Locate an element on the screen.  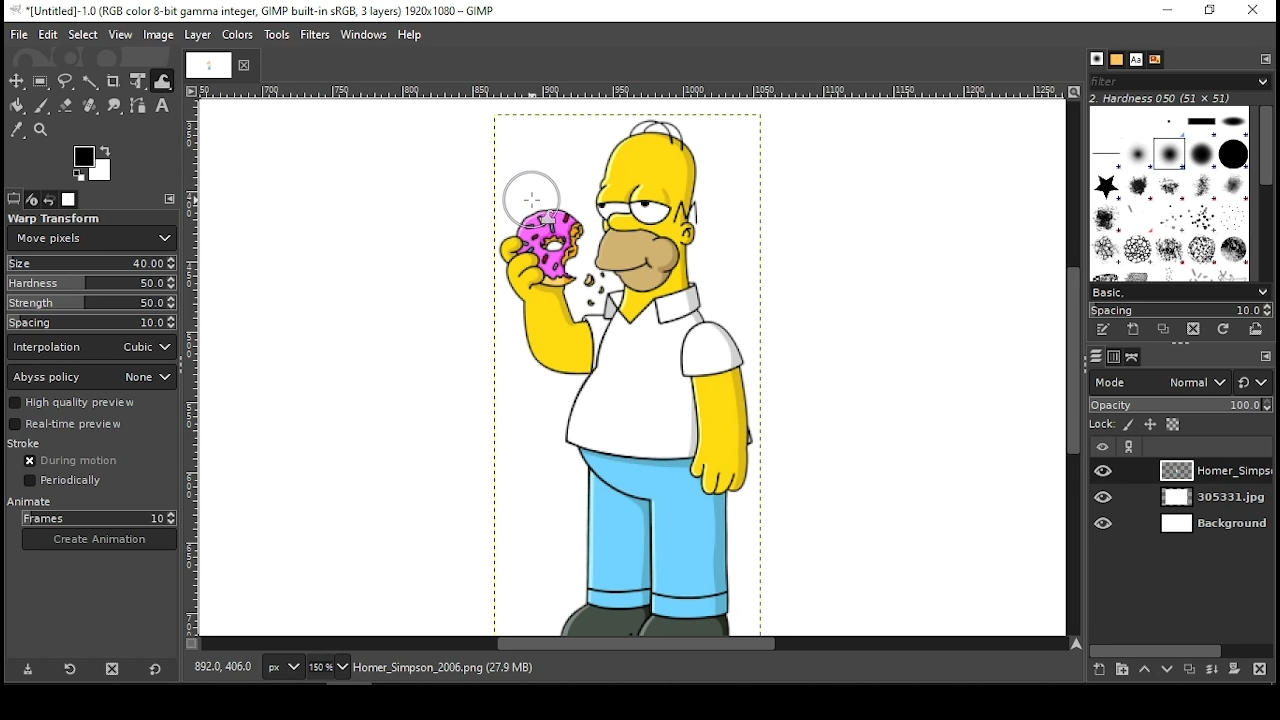
healing tool is located at coordinates (92, 106).